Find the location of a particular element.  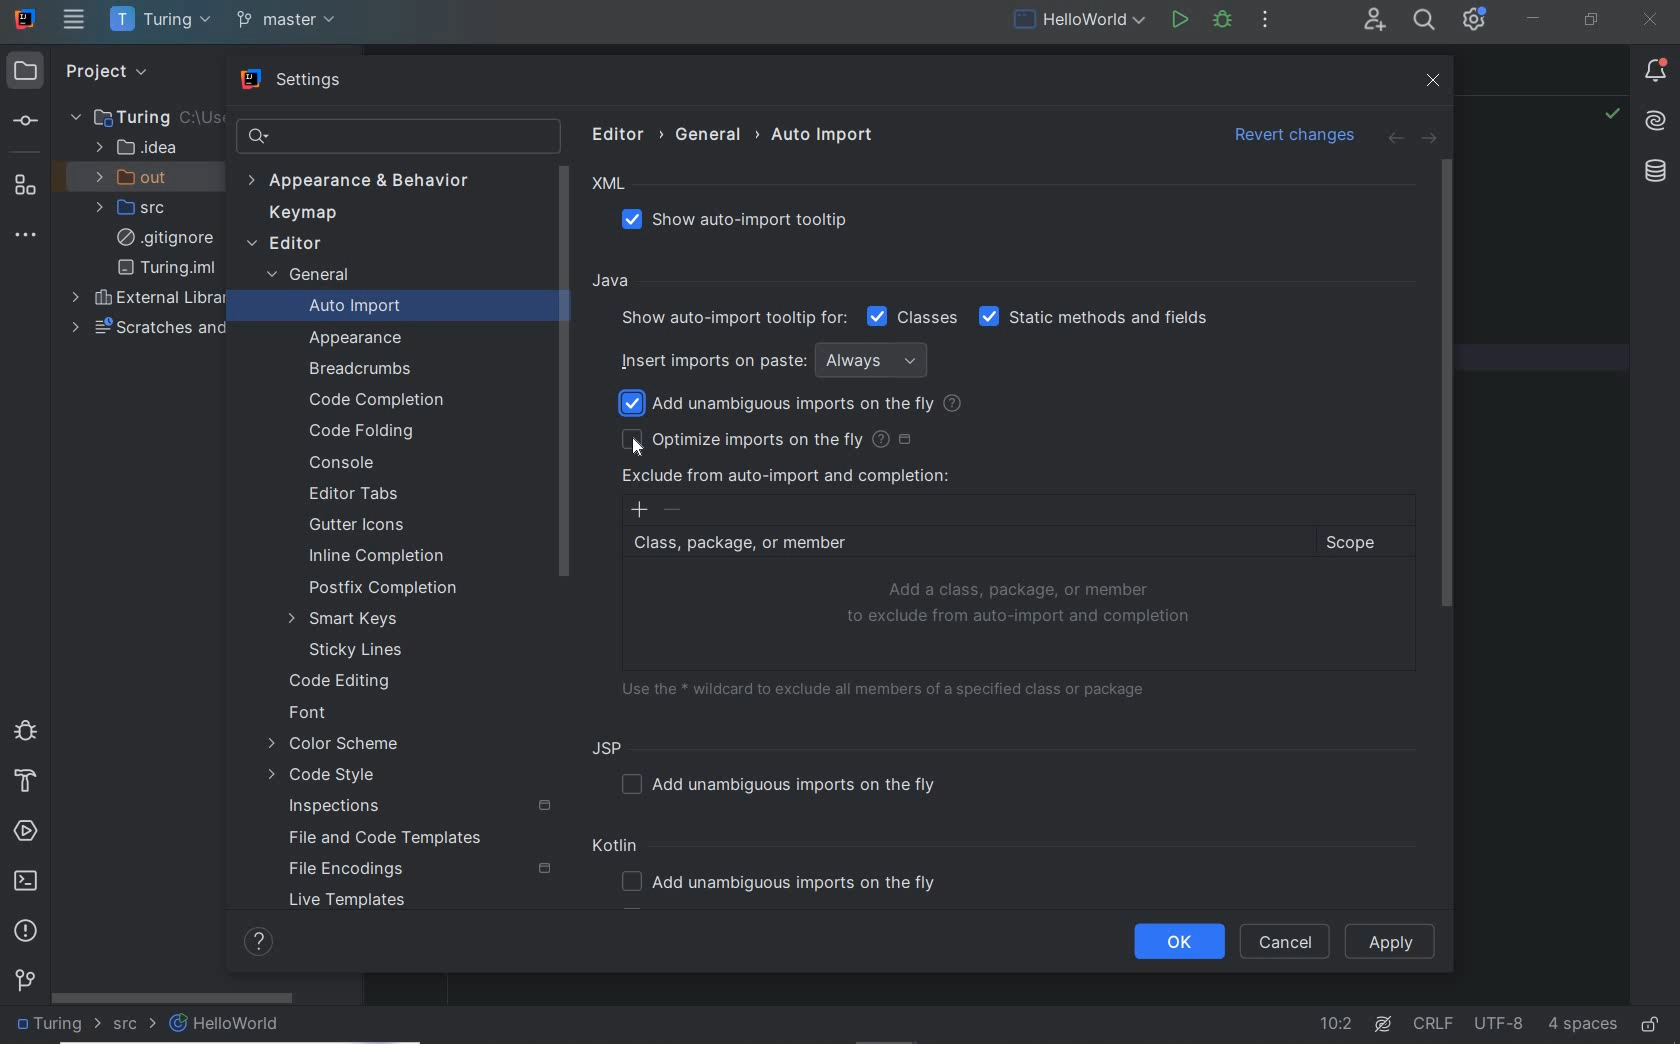

Pointer is located at coordinates (638, 451).